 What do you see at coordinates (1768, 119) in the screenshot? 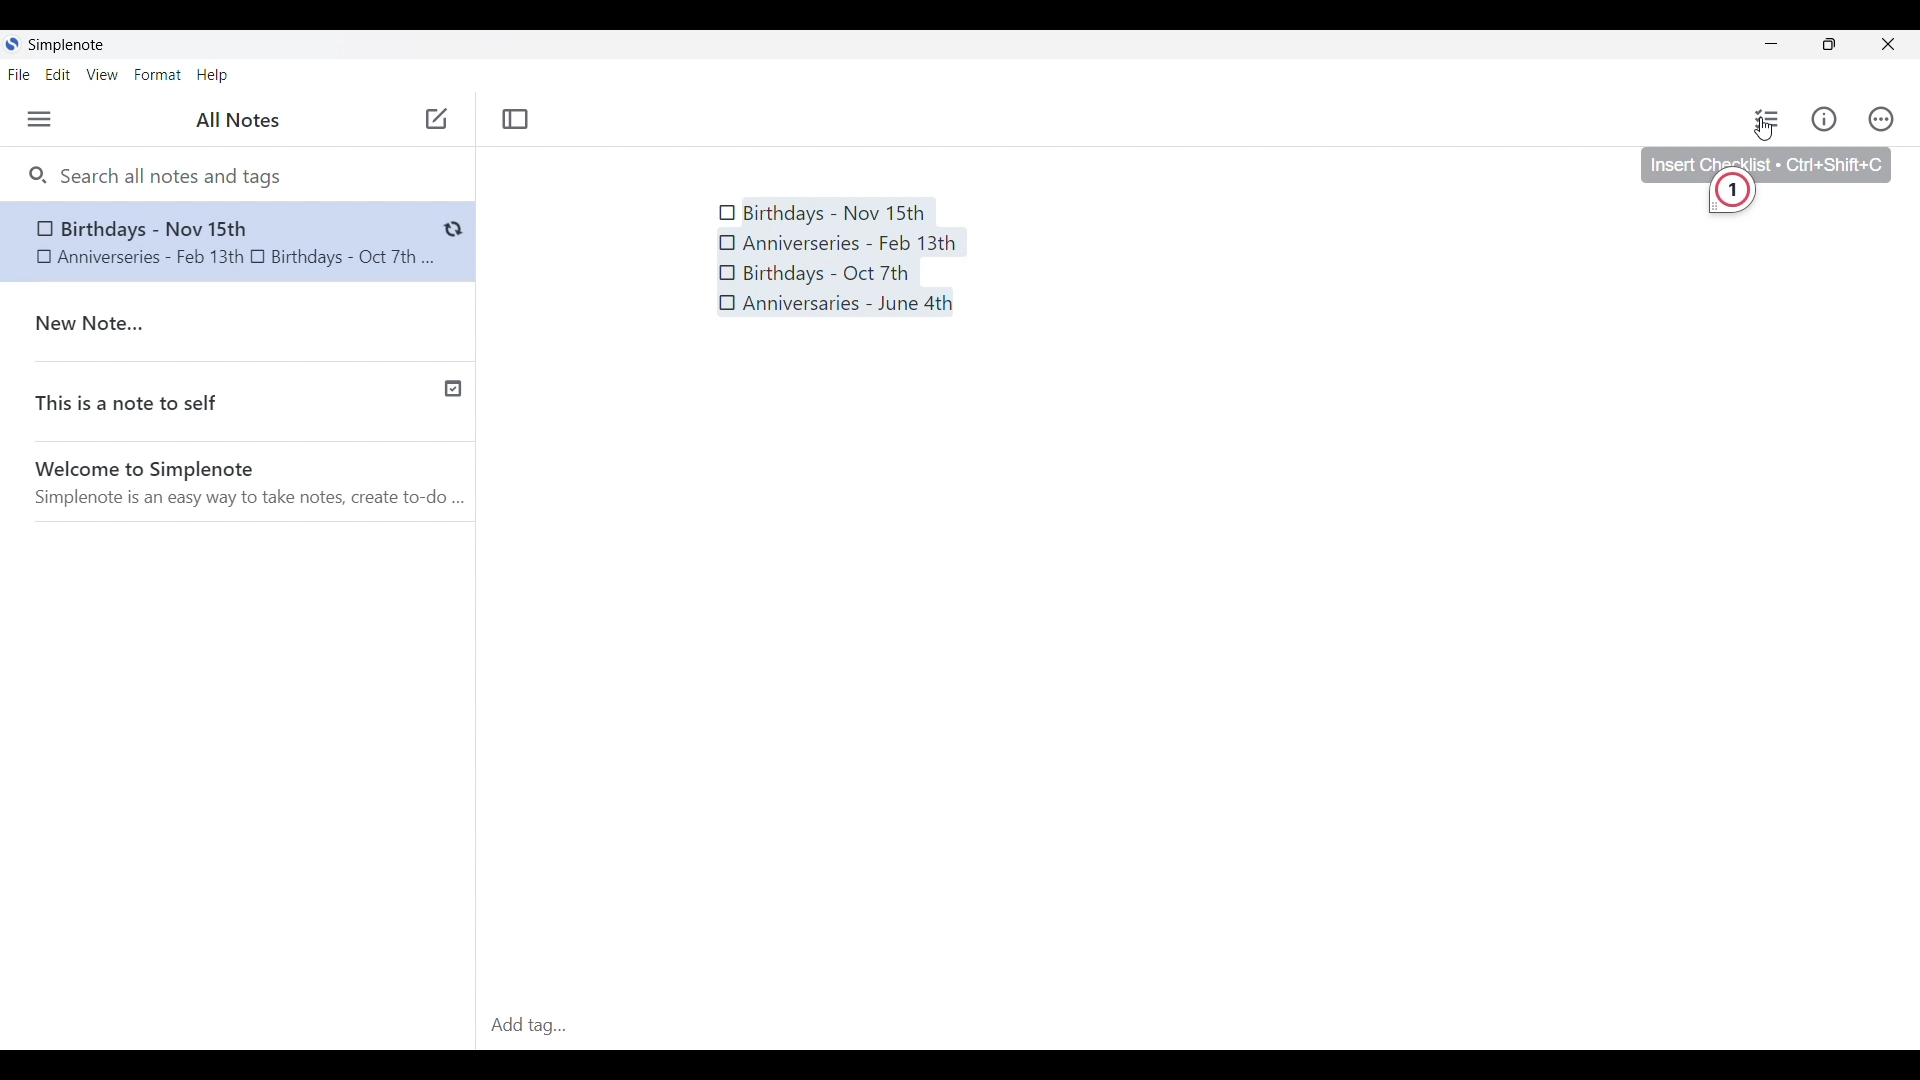
I see `Insert checklist` at bounding box center [1768, 119].